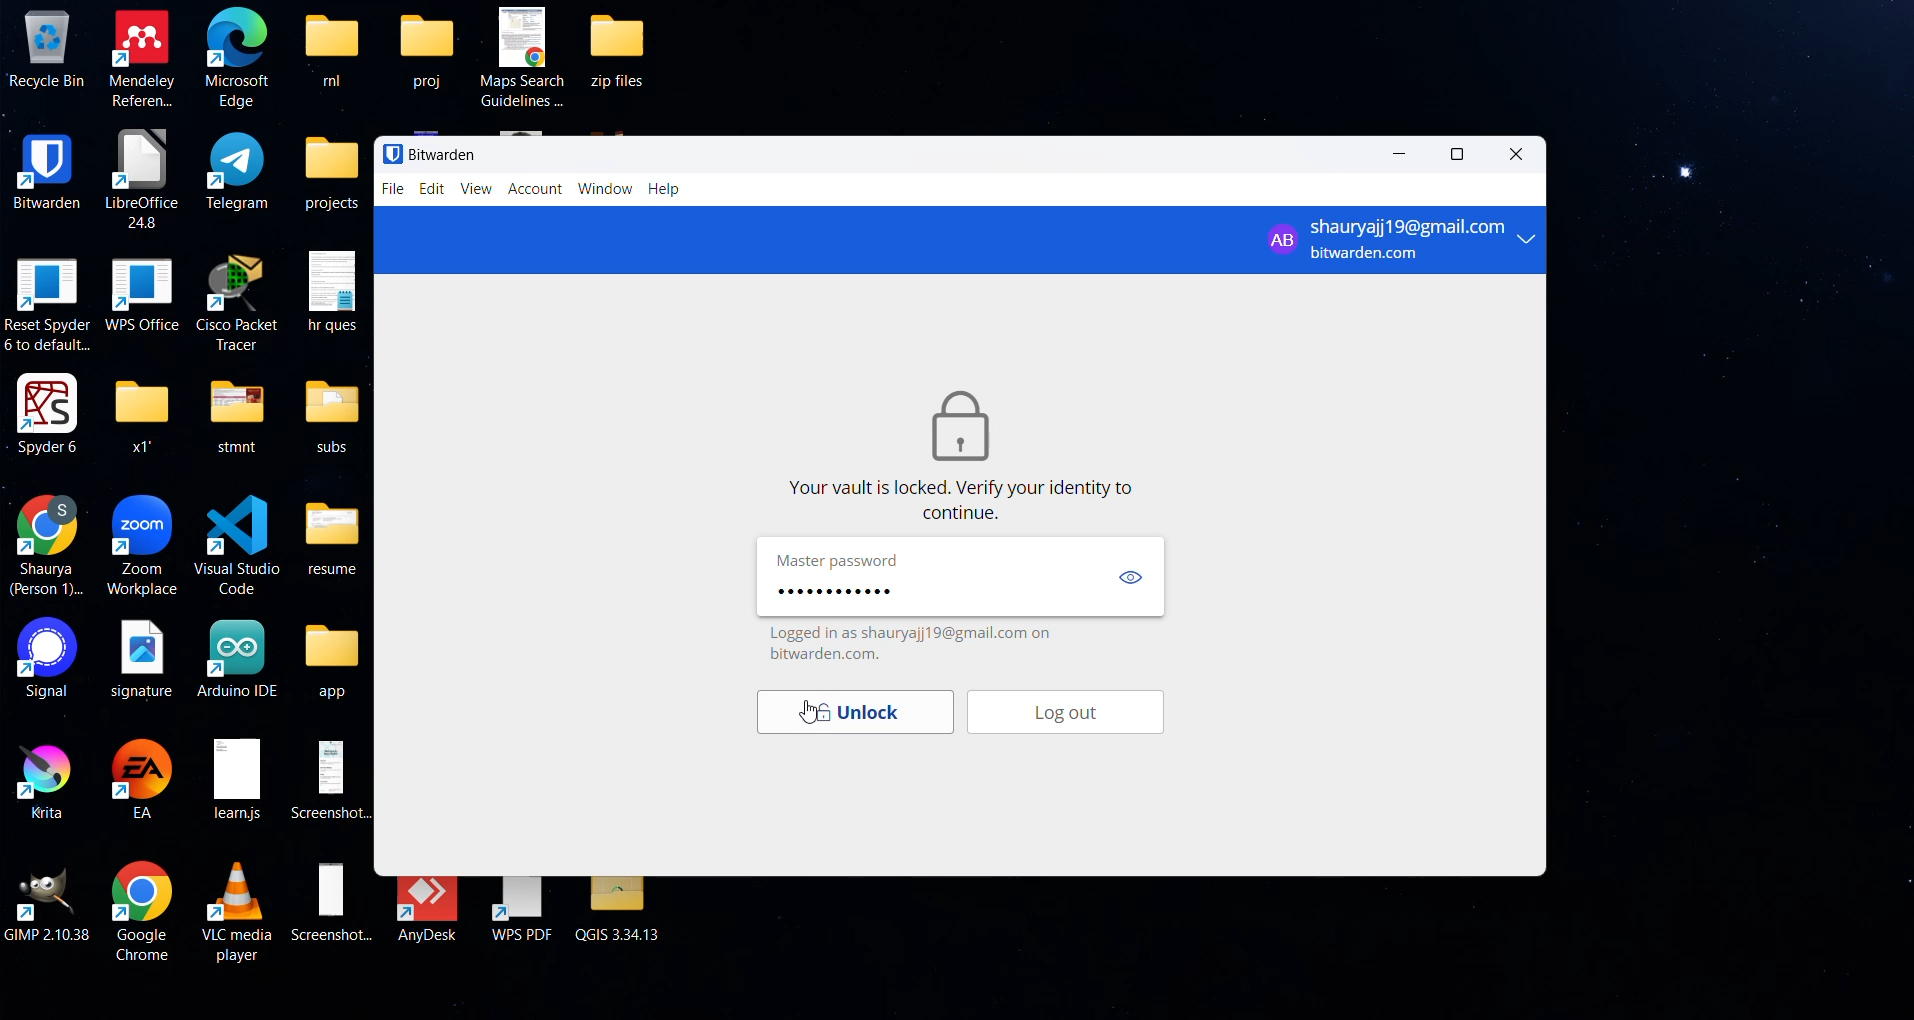  What do you see at coordinates (238, 59) in the screenshot?
I see `Microsoft Edge` at bounding box center [238, 59].